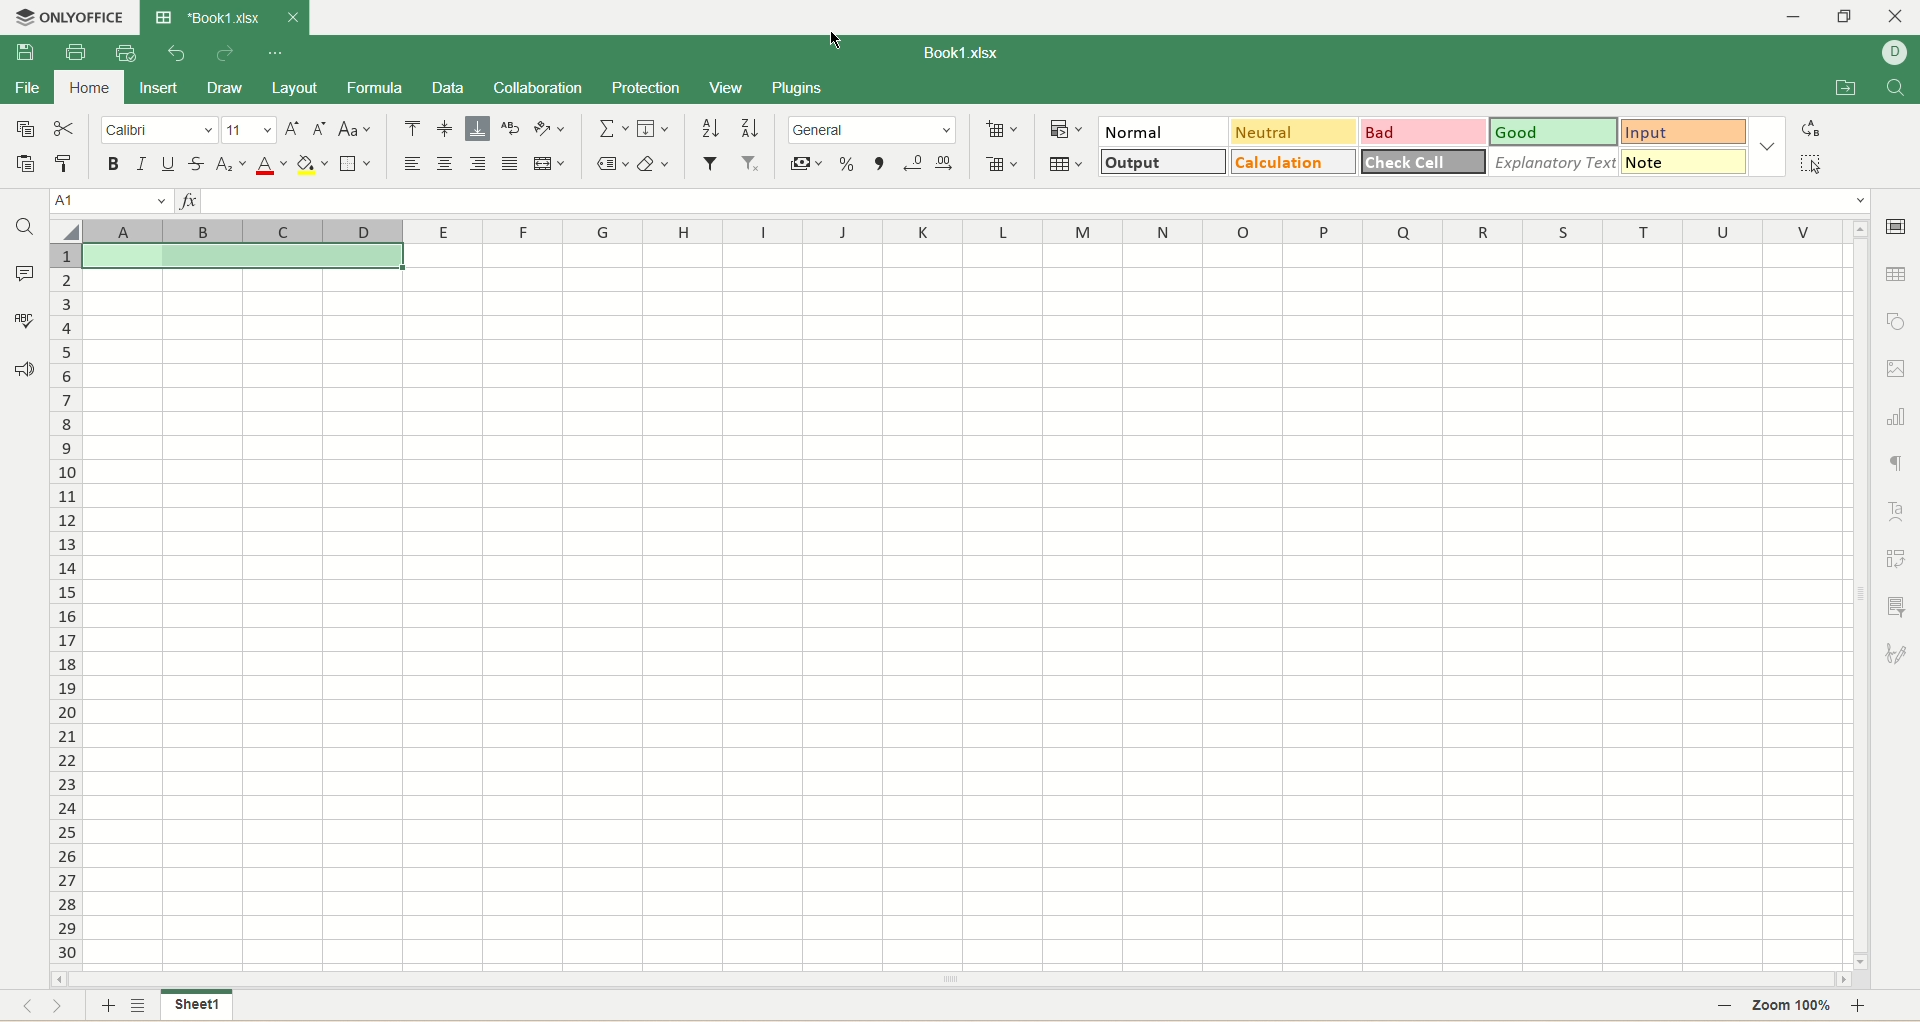 The image size is (1920, 1022). I want to click on pivot settings, so click(1898, 558).